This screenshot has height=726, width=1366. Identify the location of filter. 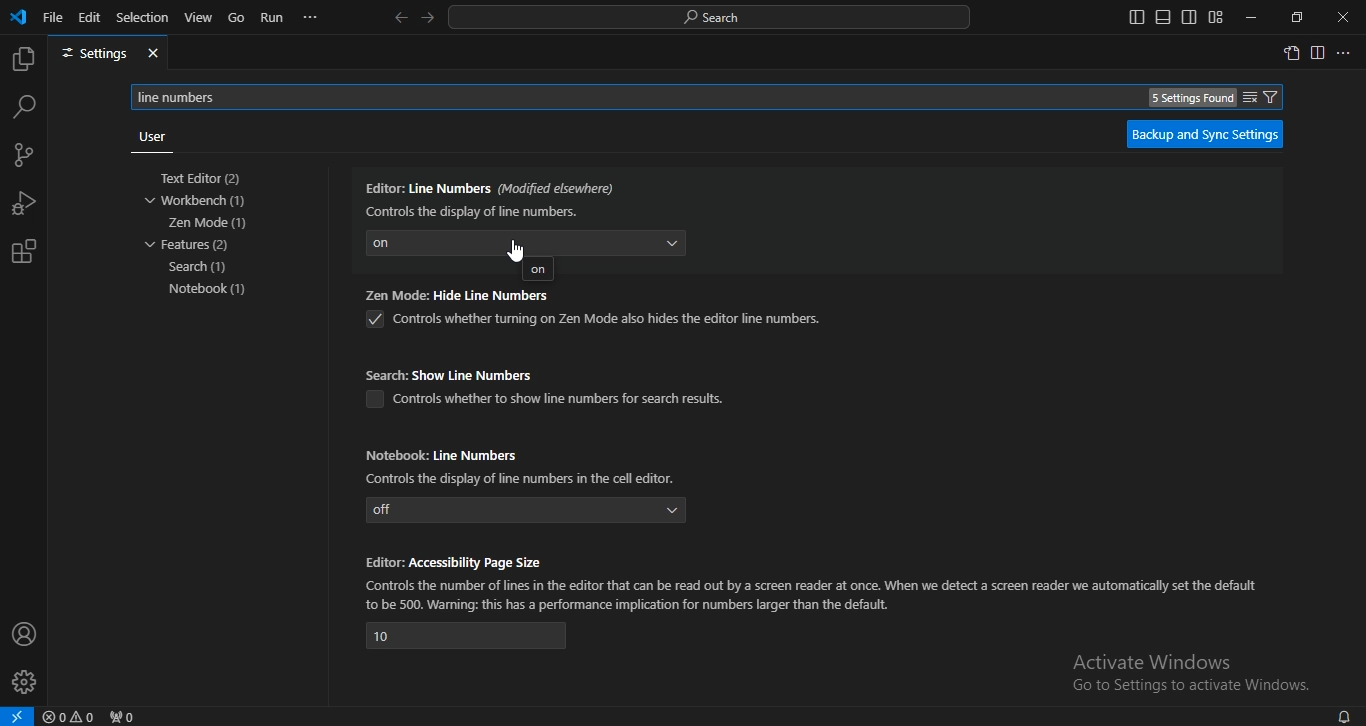
(1261, 97).